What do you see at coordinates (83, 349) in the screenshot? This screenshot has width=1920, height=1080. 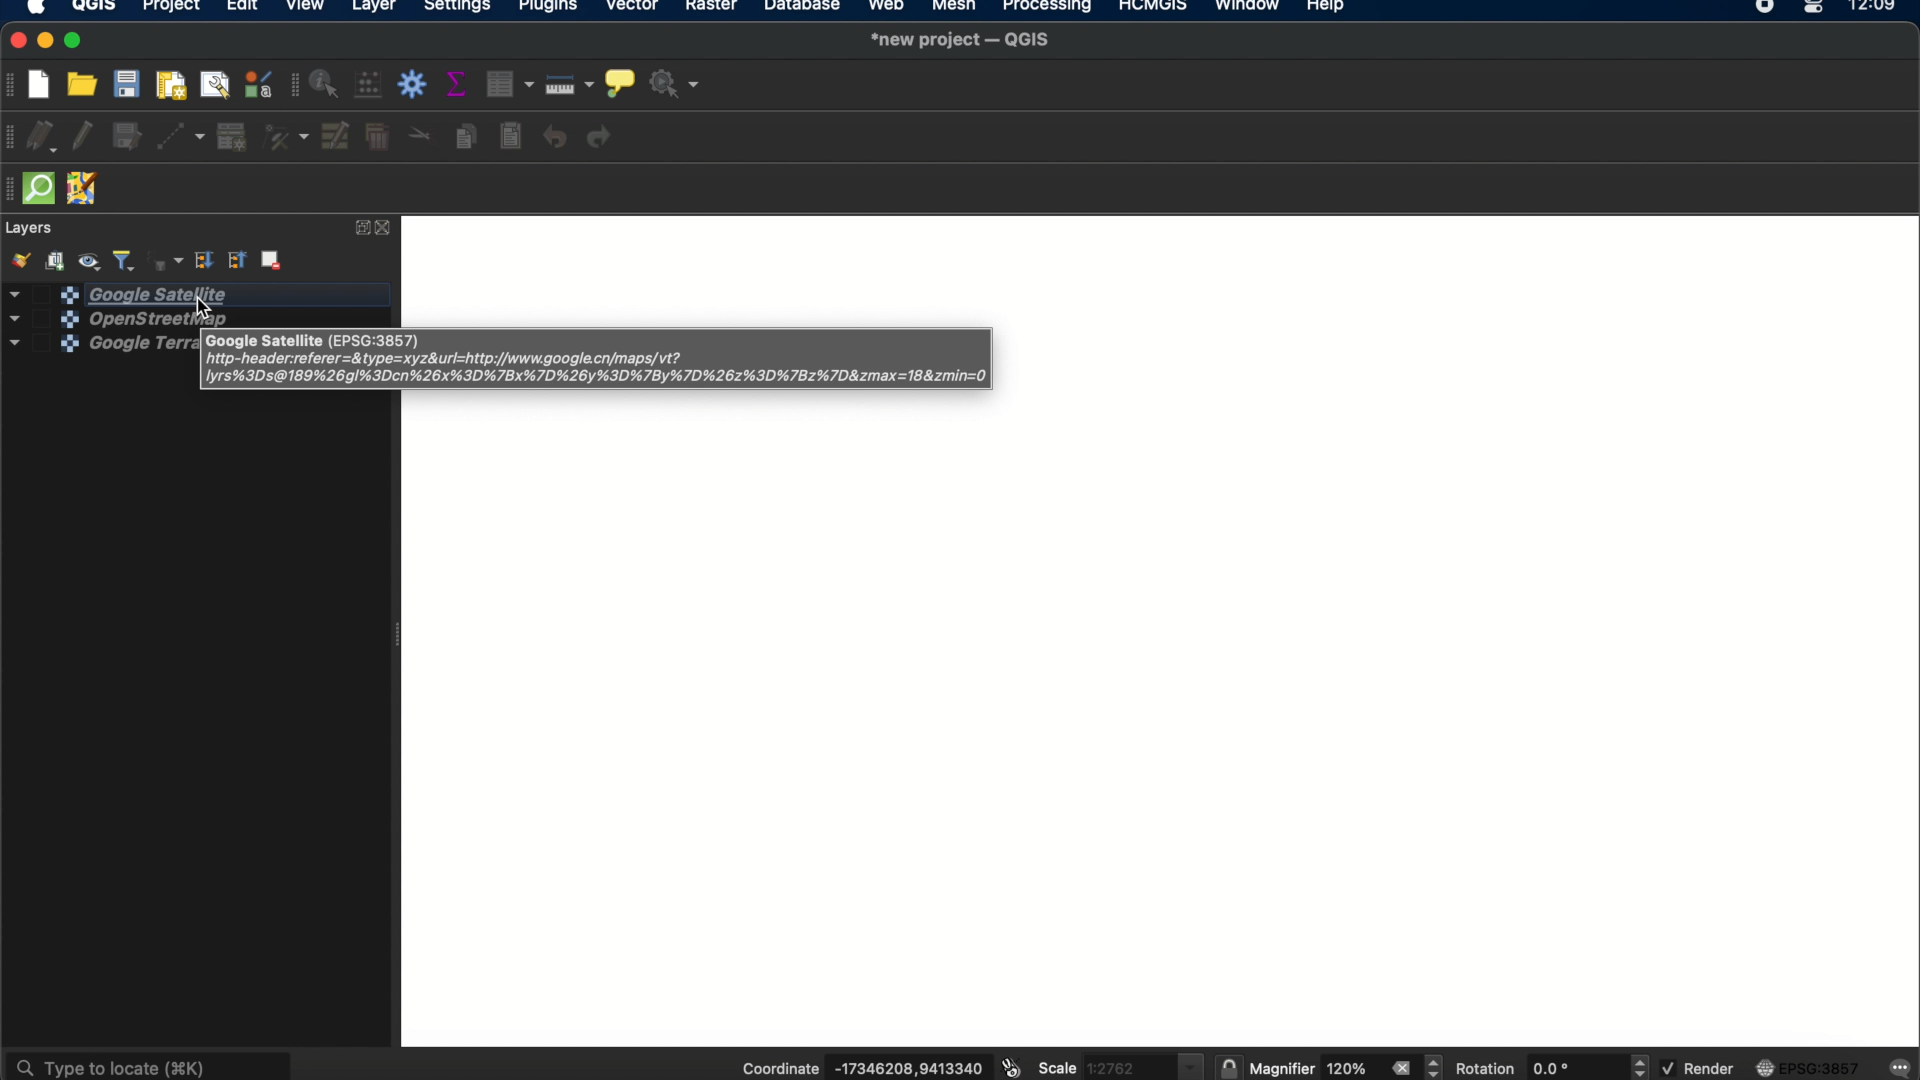 I see `google terrain` at bounding box center [83, 349].